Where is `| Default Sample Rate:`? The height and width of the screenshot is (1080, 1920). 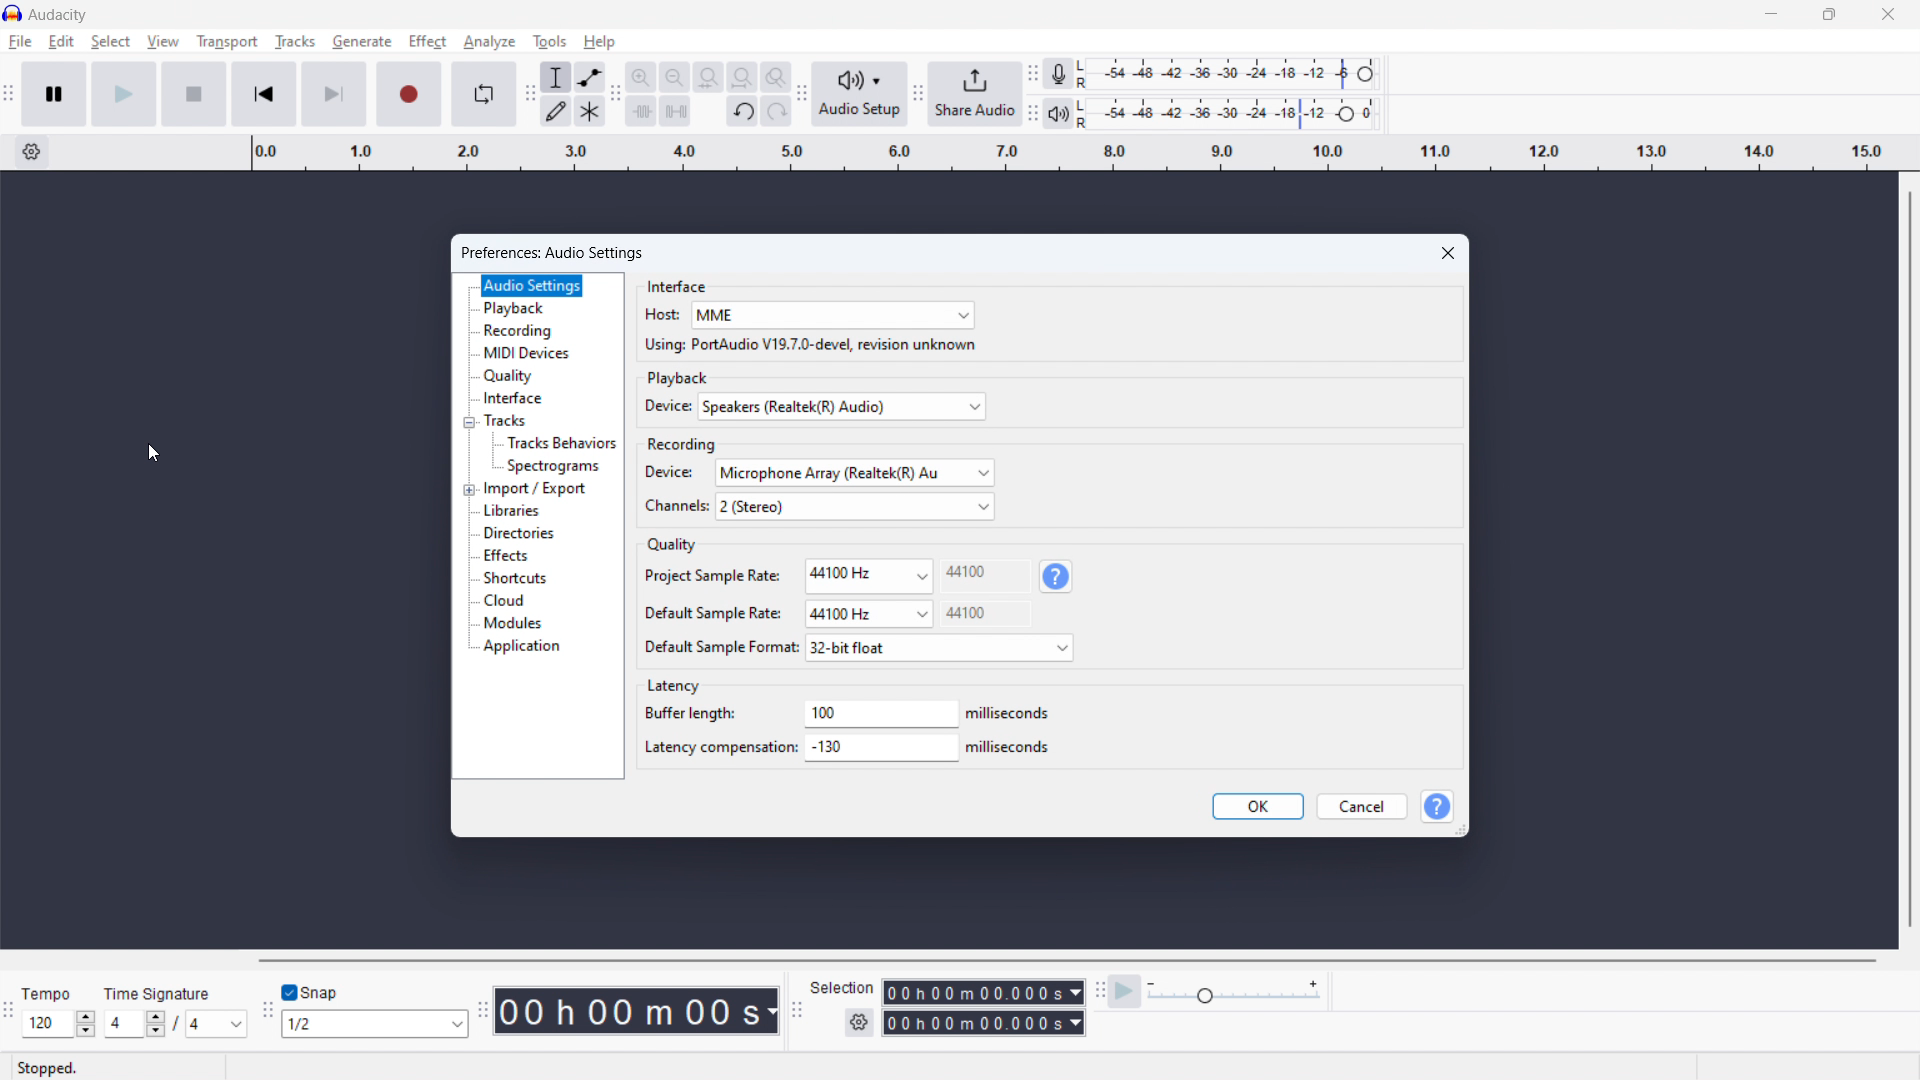
| Default Sample Rate: is located at coordinates (712, 613).